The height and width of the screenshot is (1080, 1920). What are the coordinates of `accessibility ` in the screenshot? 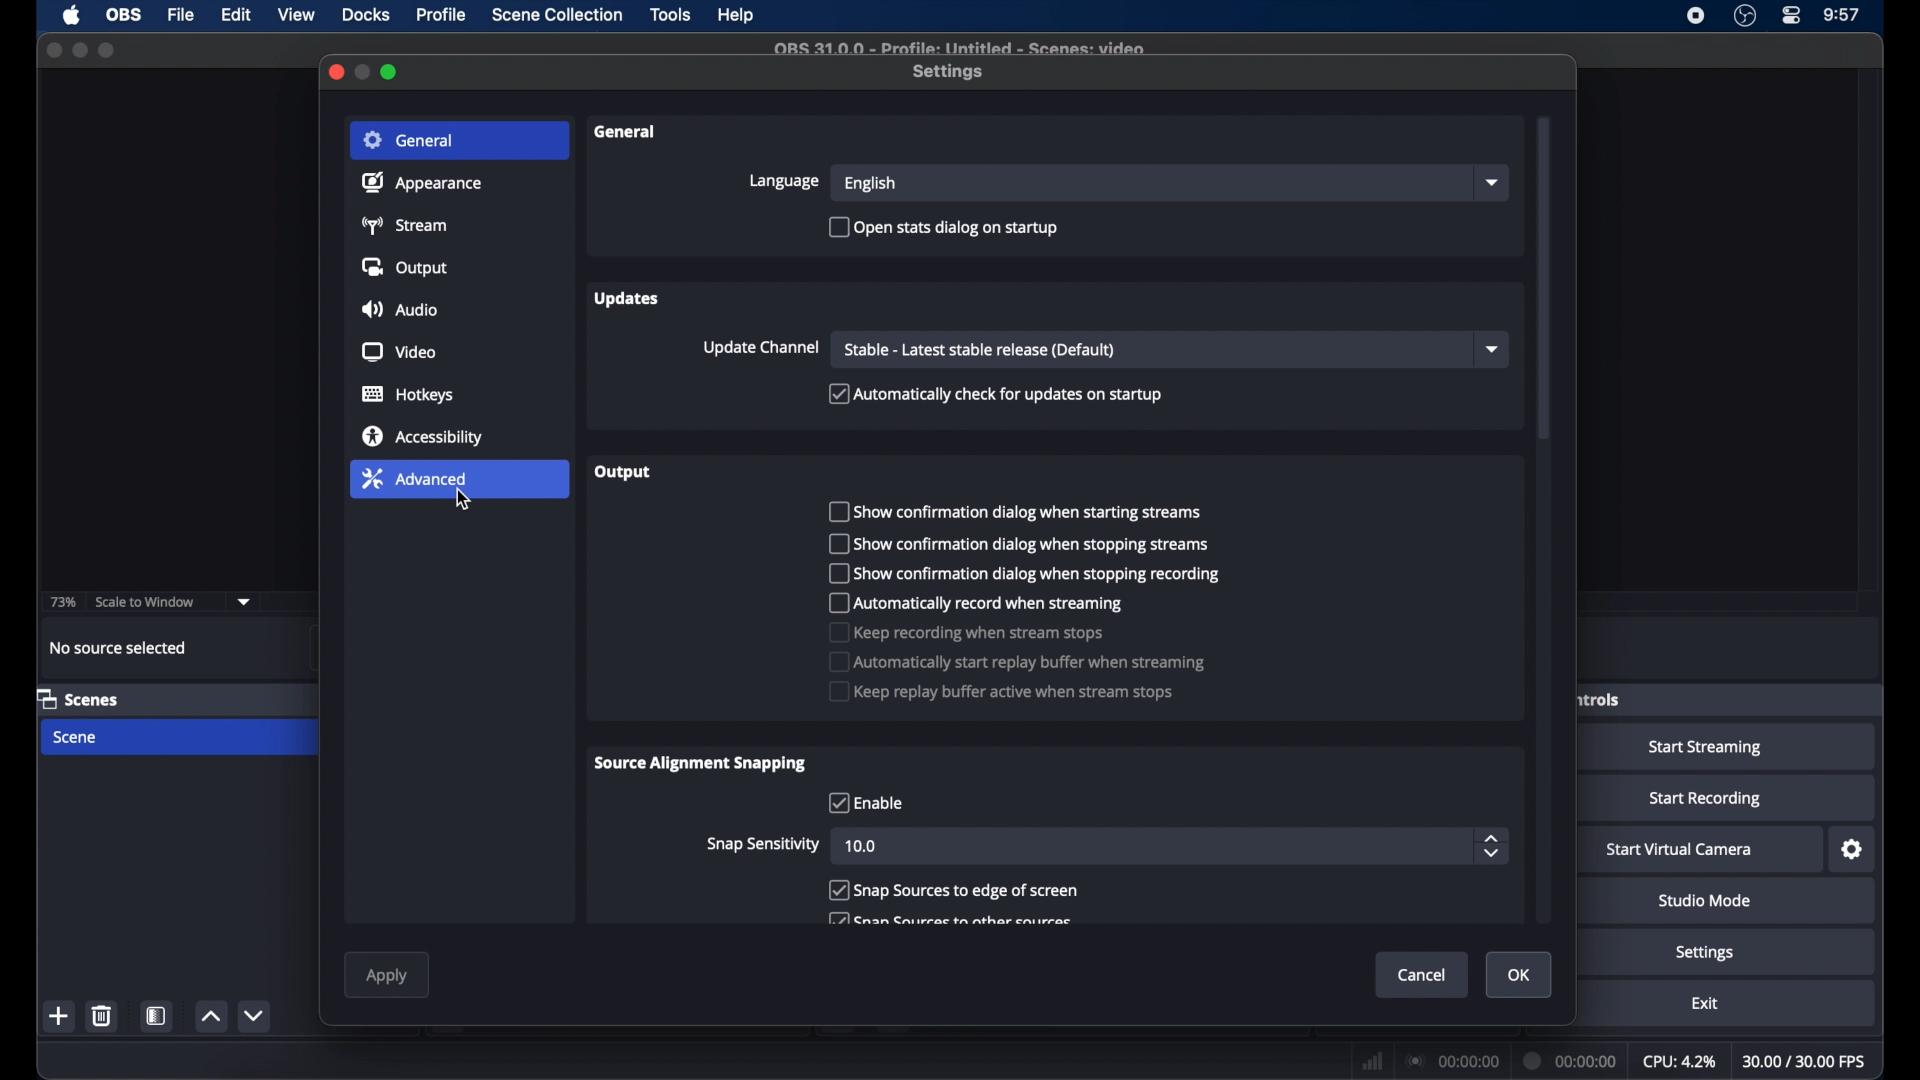 It's located at (425, 436).